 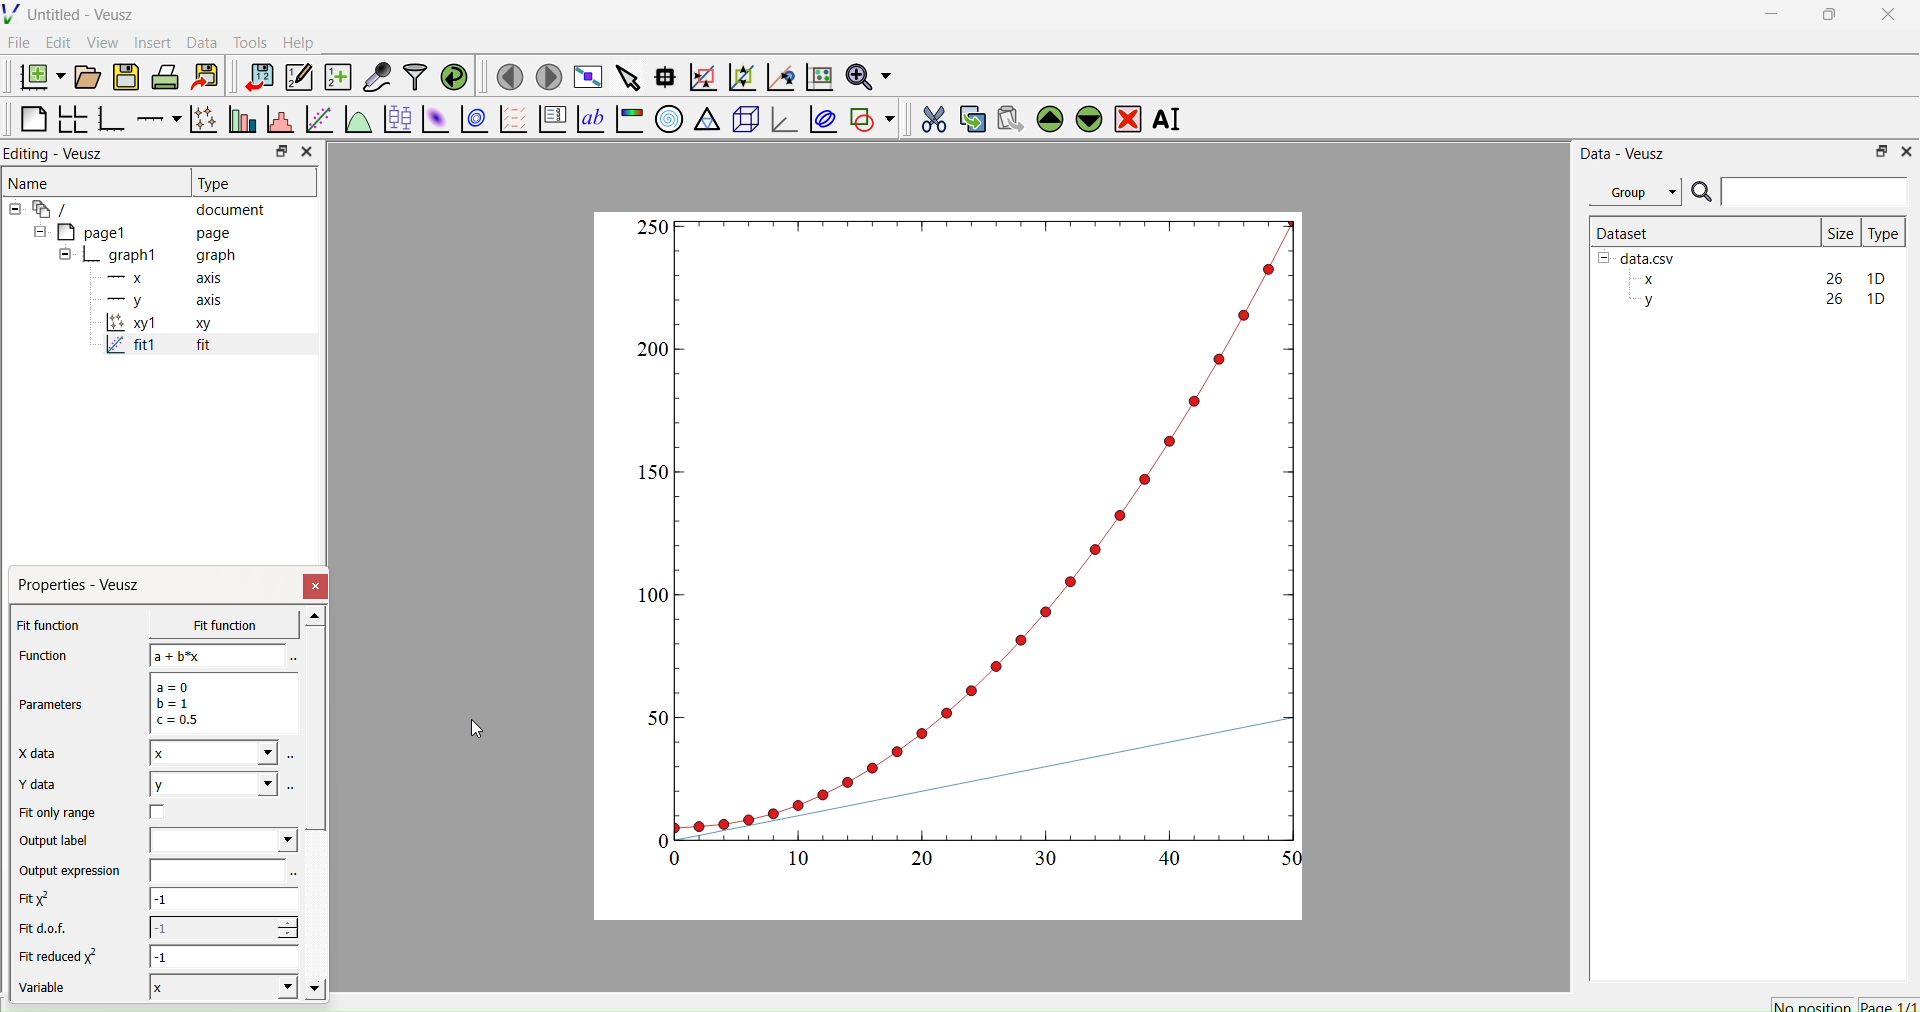 I want to click on Plot bar charts, so click(x=240, y=121).